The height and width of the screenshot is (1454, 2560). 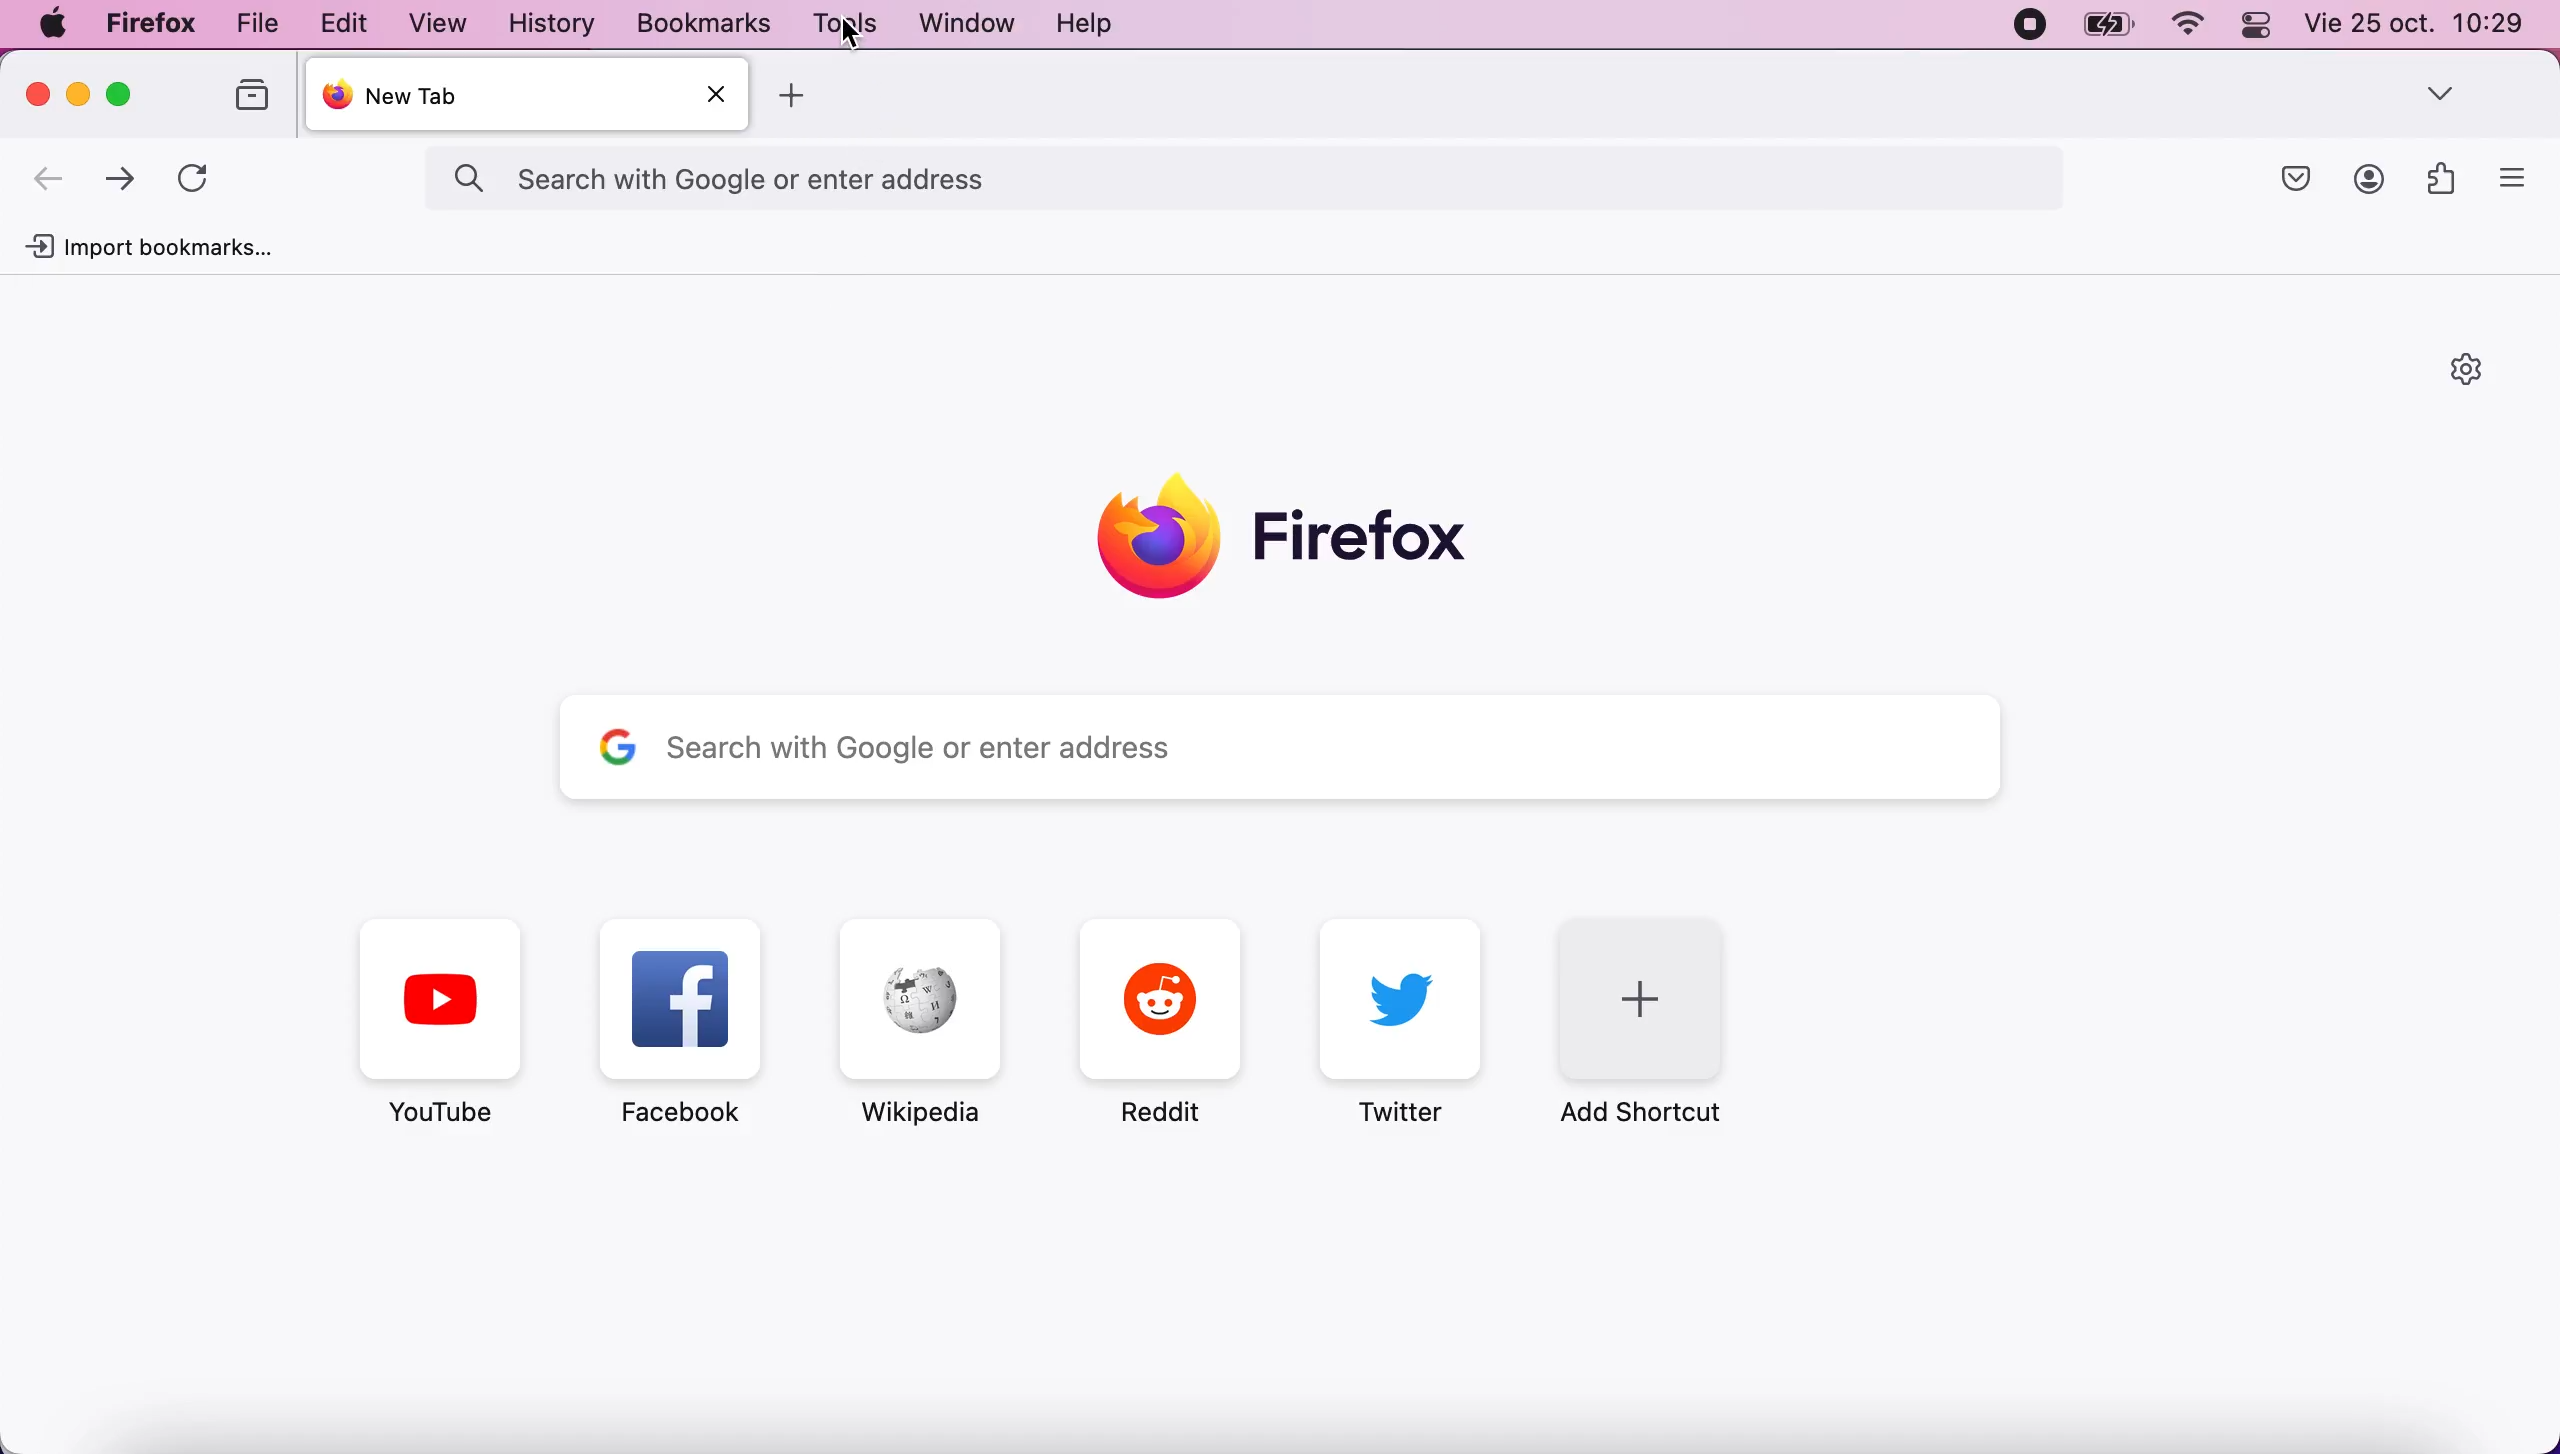 I want to click on Date and time, so click(x=2416, y=22).